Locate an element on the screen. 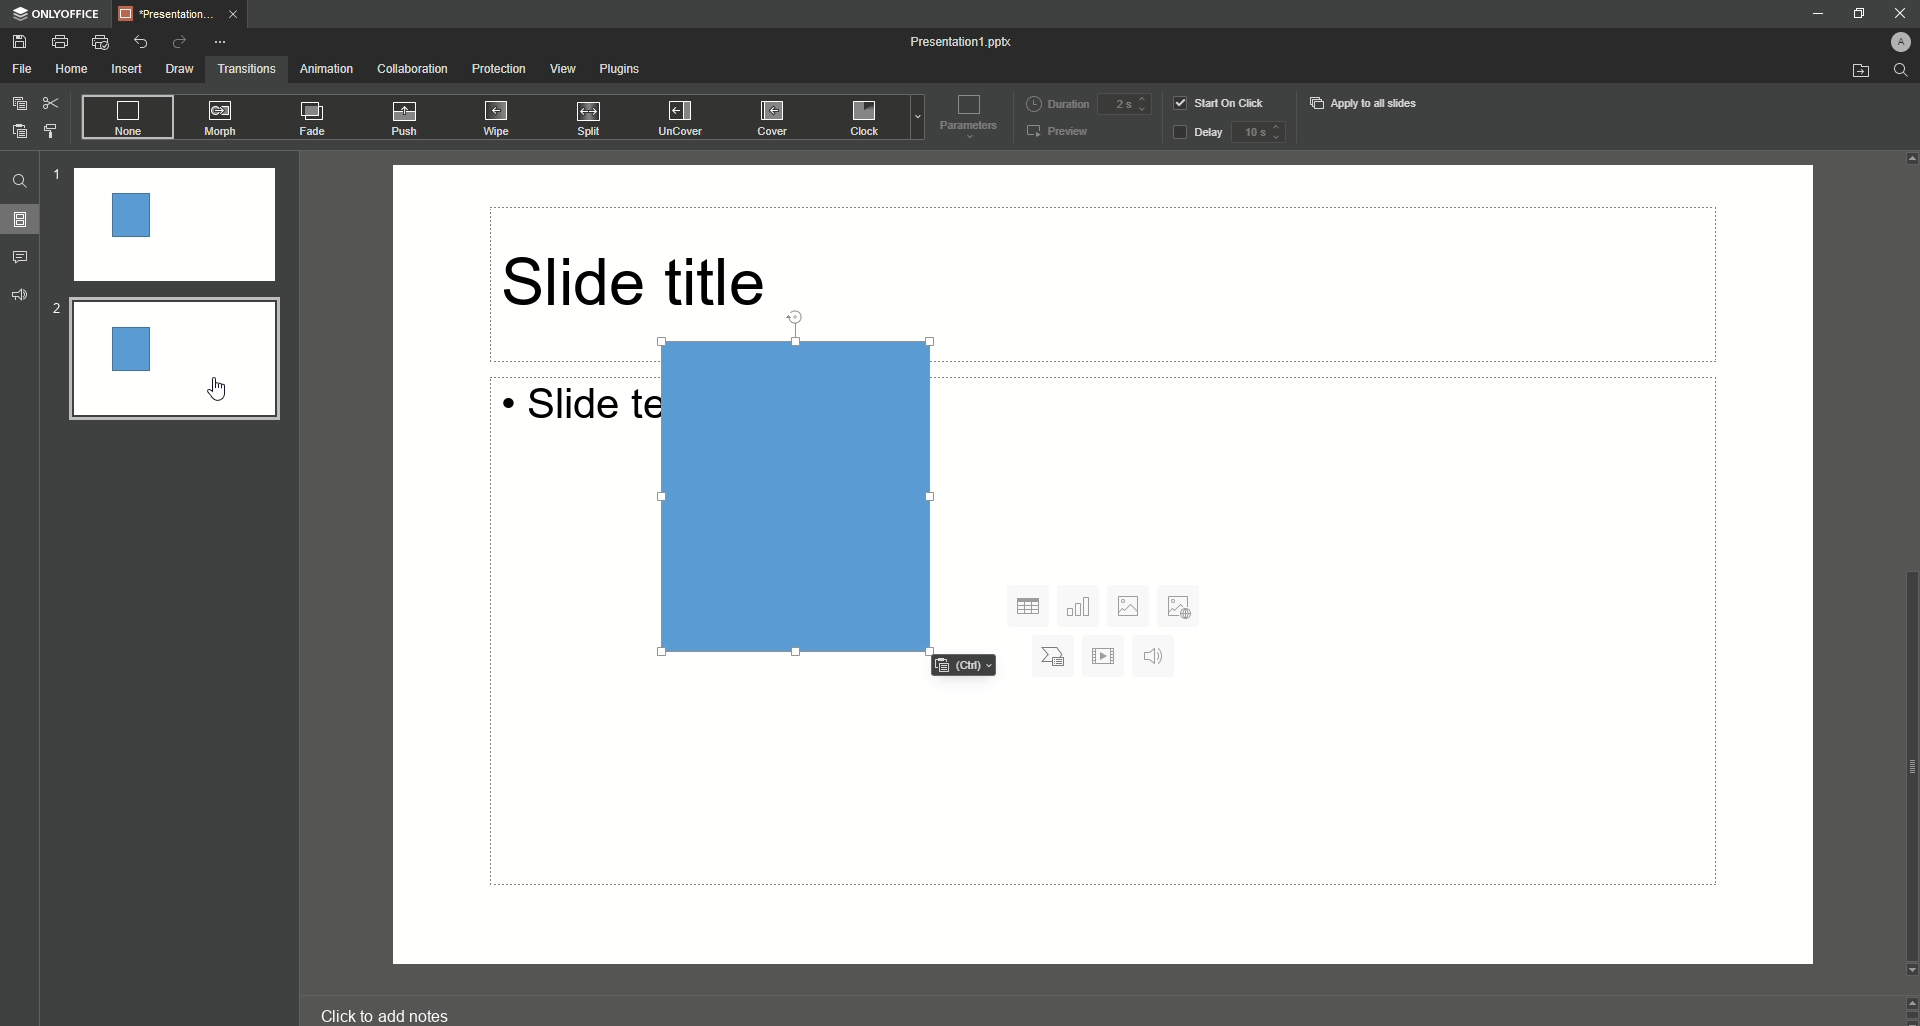 The width and height of the screenshot is (1920, 1026). Play is located at coordinates (1110, 657).